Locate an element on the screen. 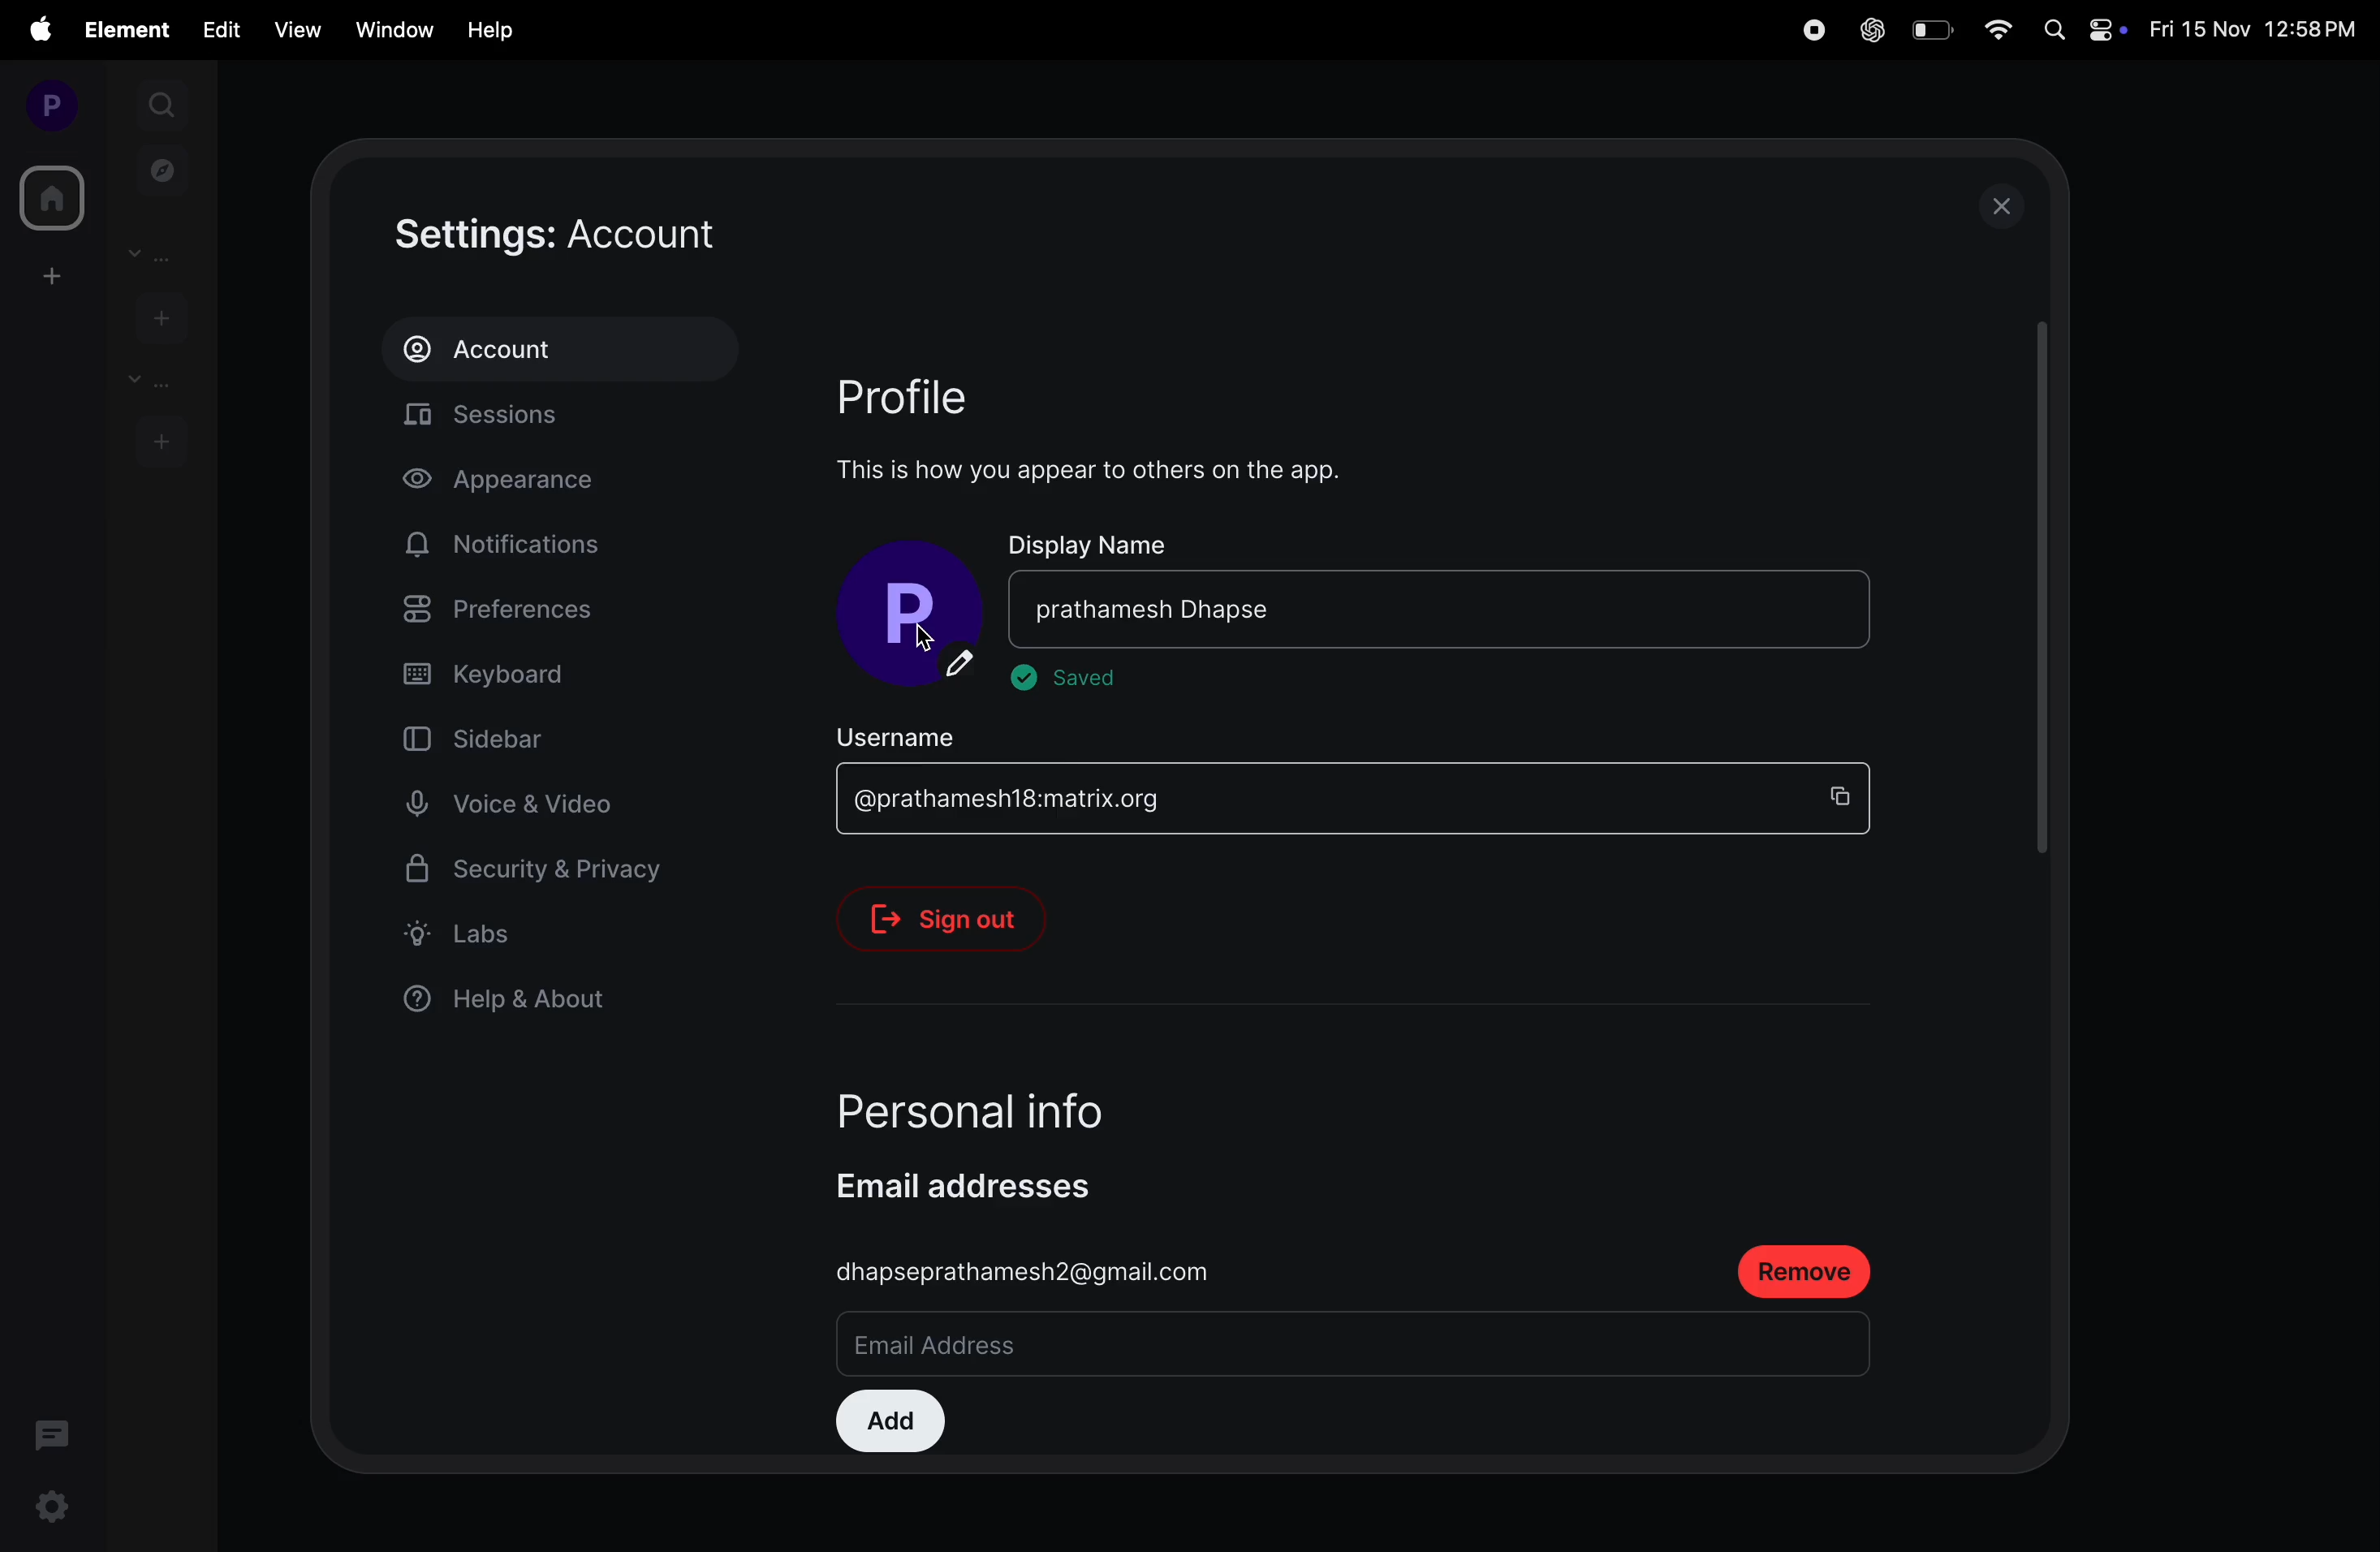  add is located at coordinates (890, 1416).